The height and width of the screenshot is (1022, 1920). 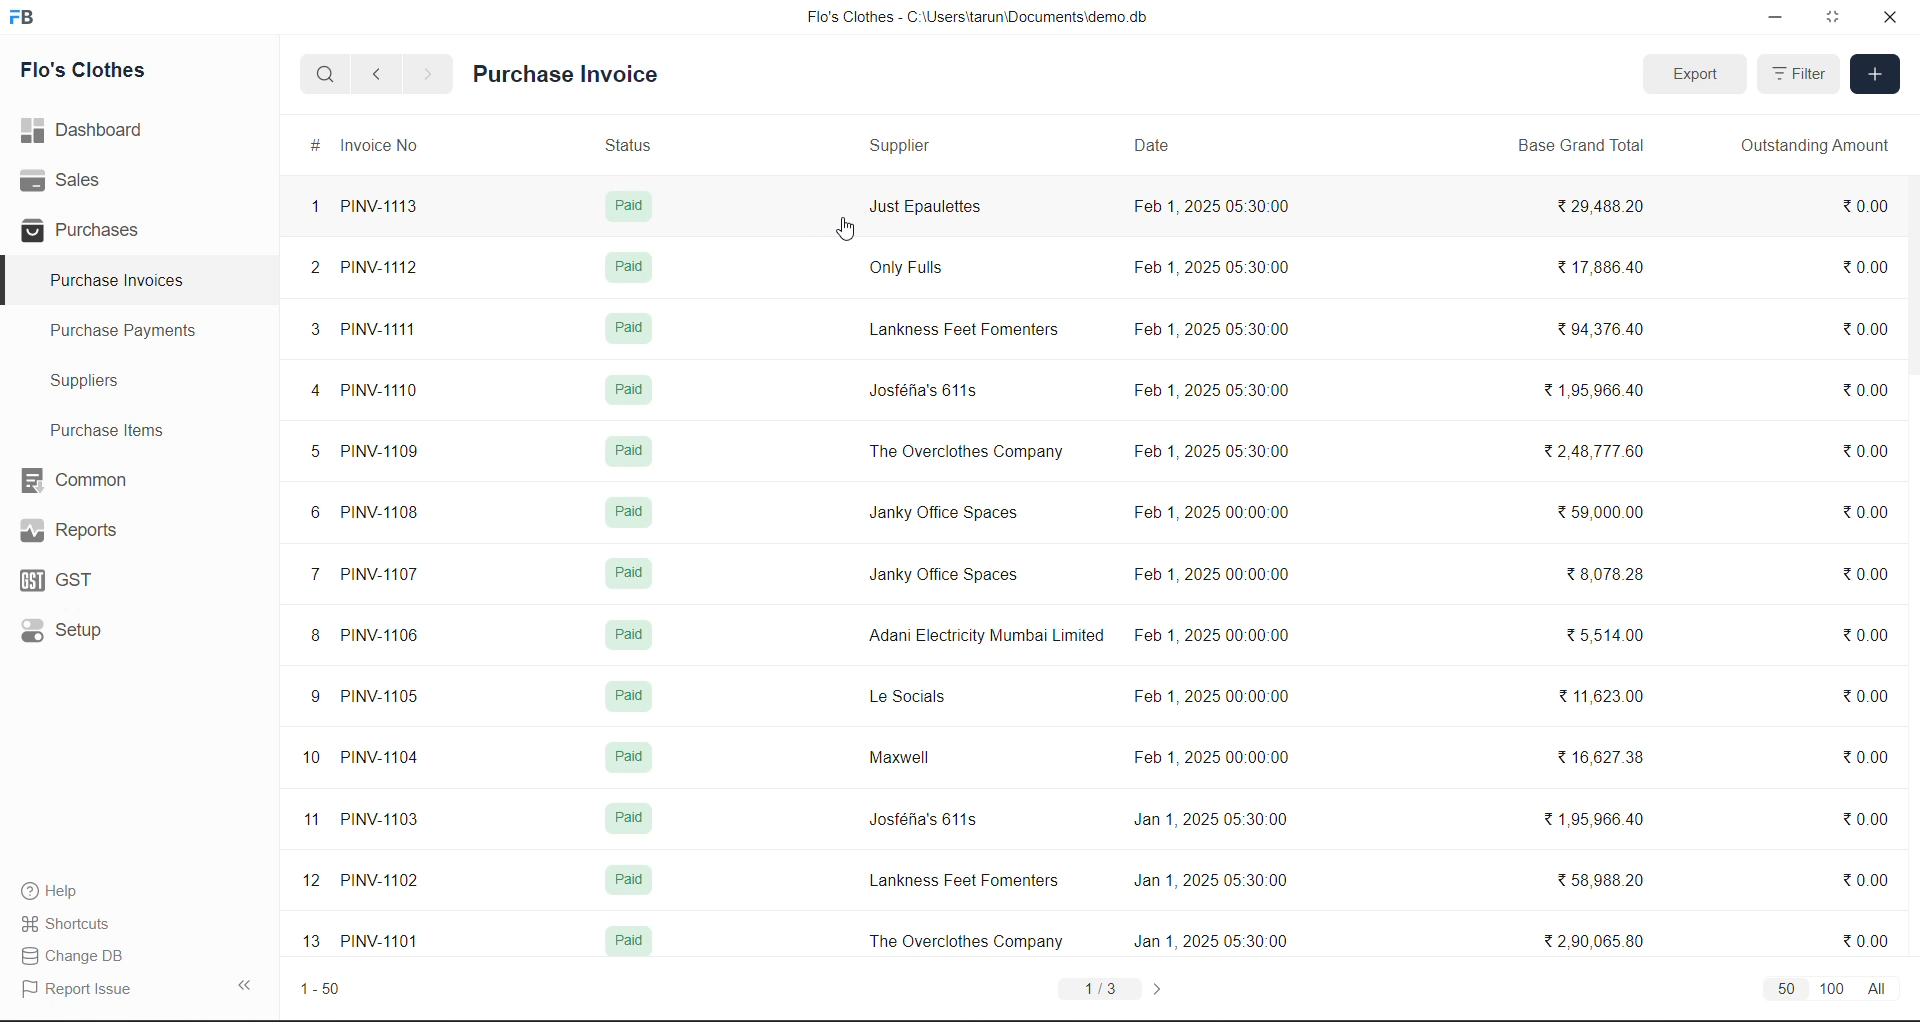 I want to click on Filter, so click(x=1801, y=75).